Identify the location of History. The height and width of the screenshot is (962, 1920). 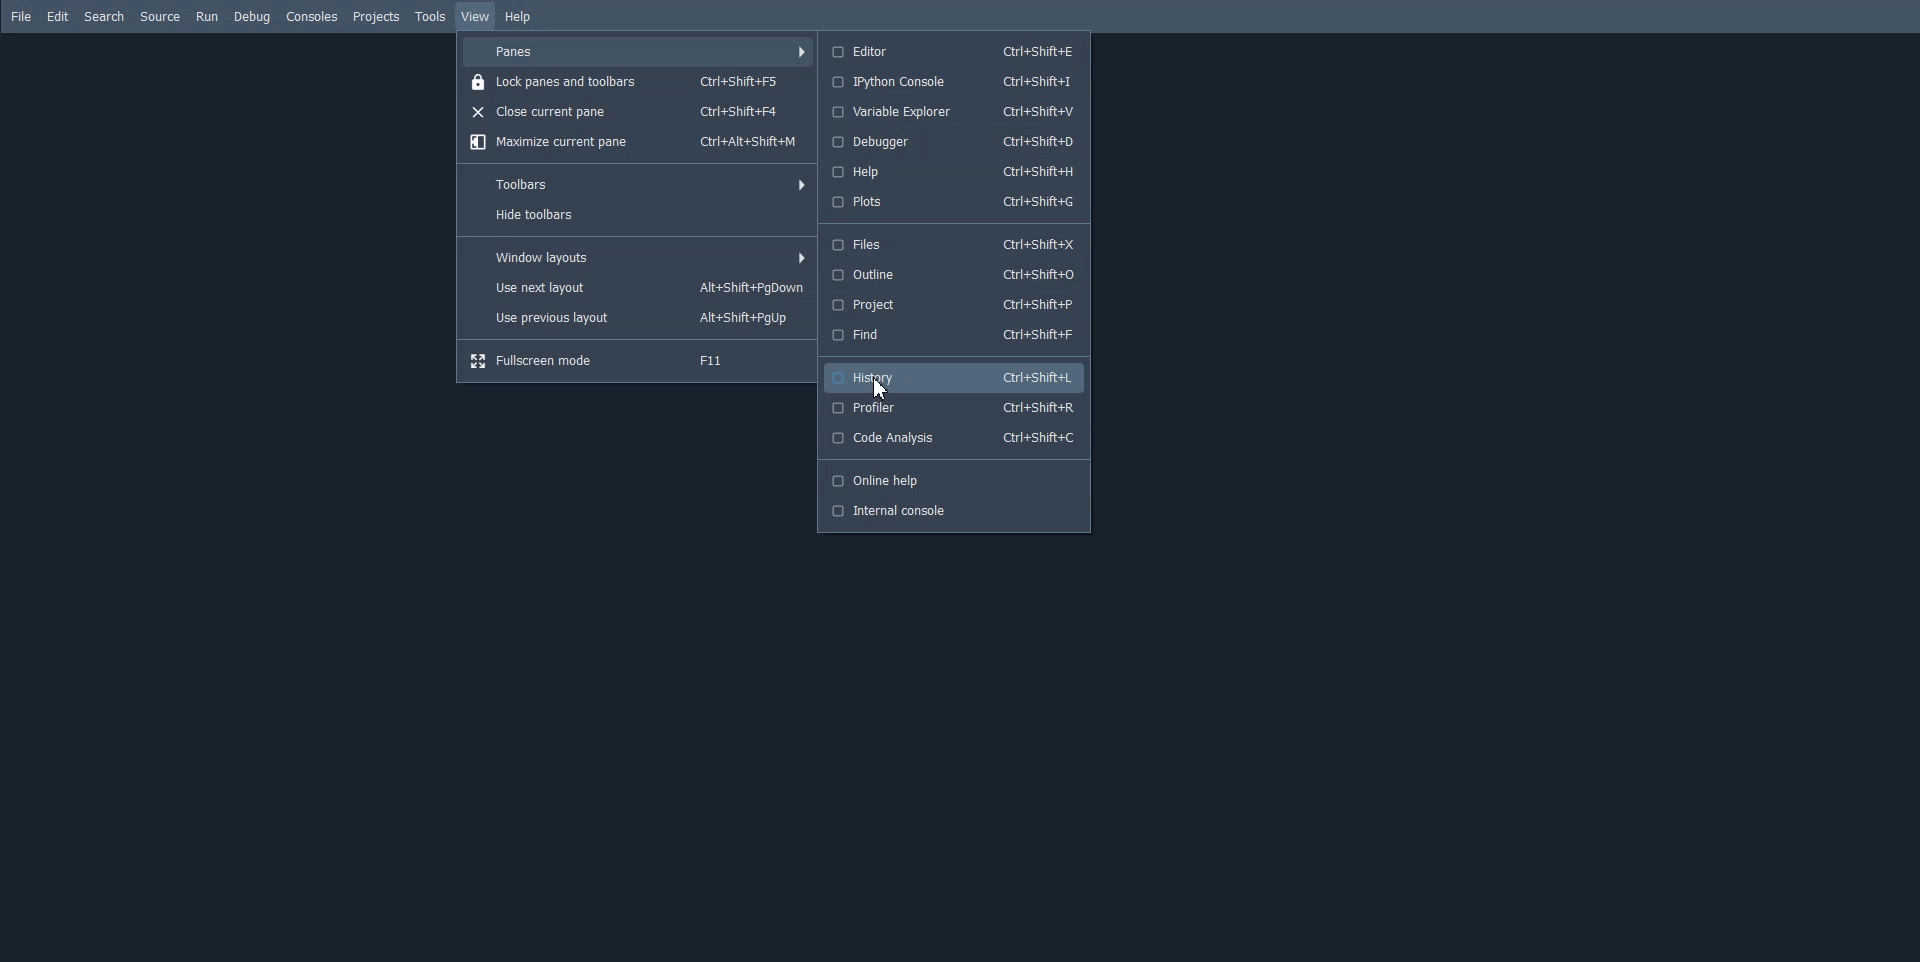
(956, 377).